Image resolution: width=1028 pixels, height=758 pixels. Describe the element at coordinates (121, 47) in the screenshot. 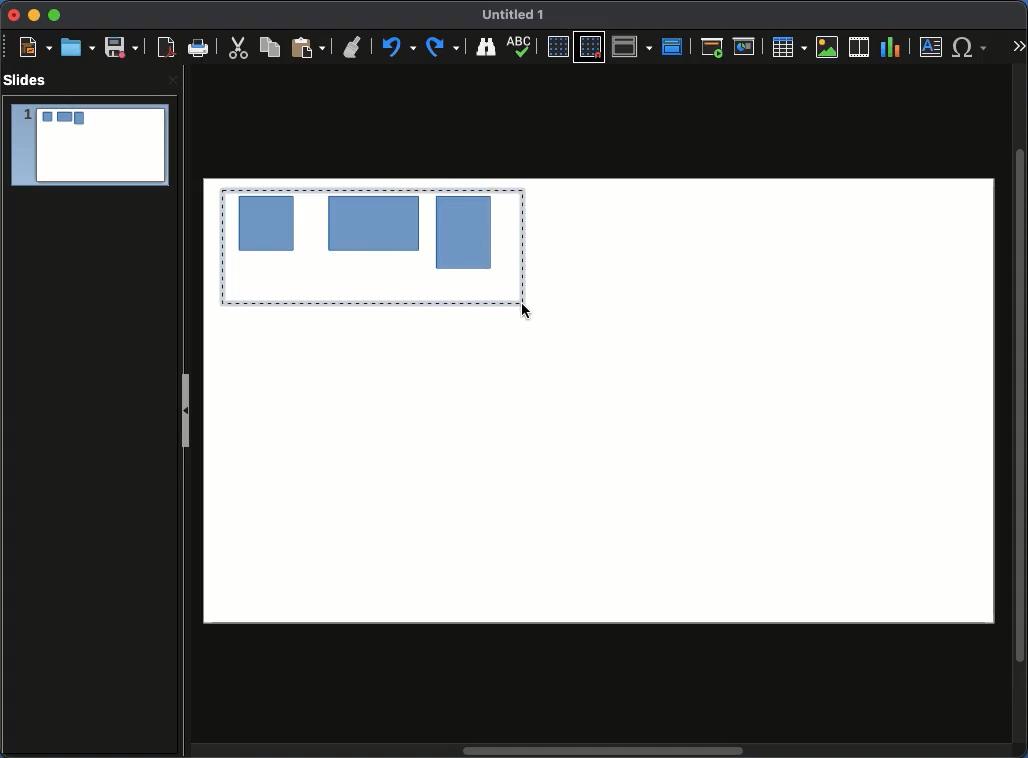

I see `Save` at that location.